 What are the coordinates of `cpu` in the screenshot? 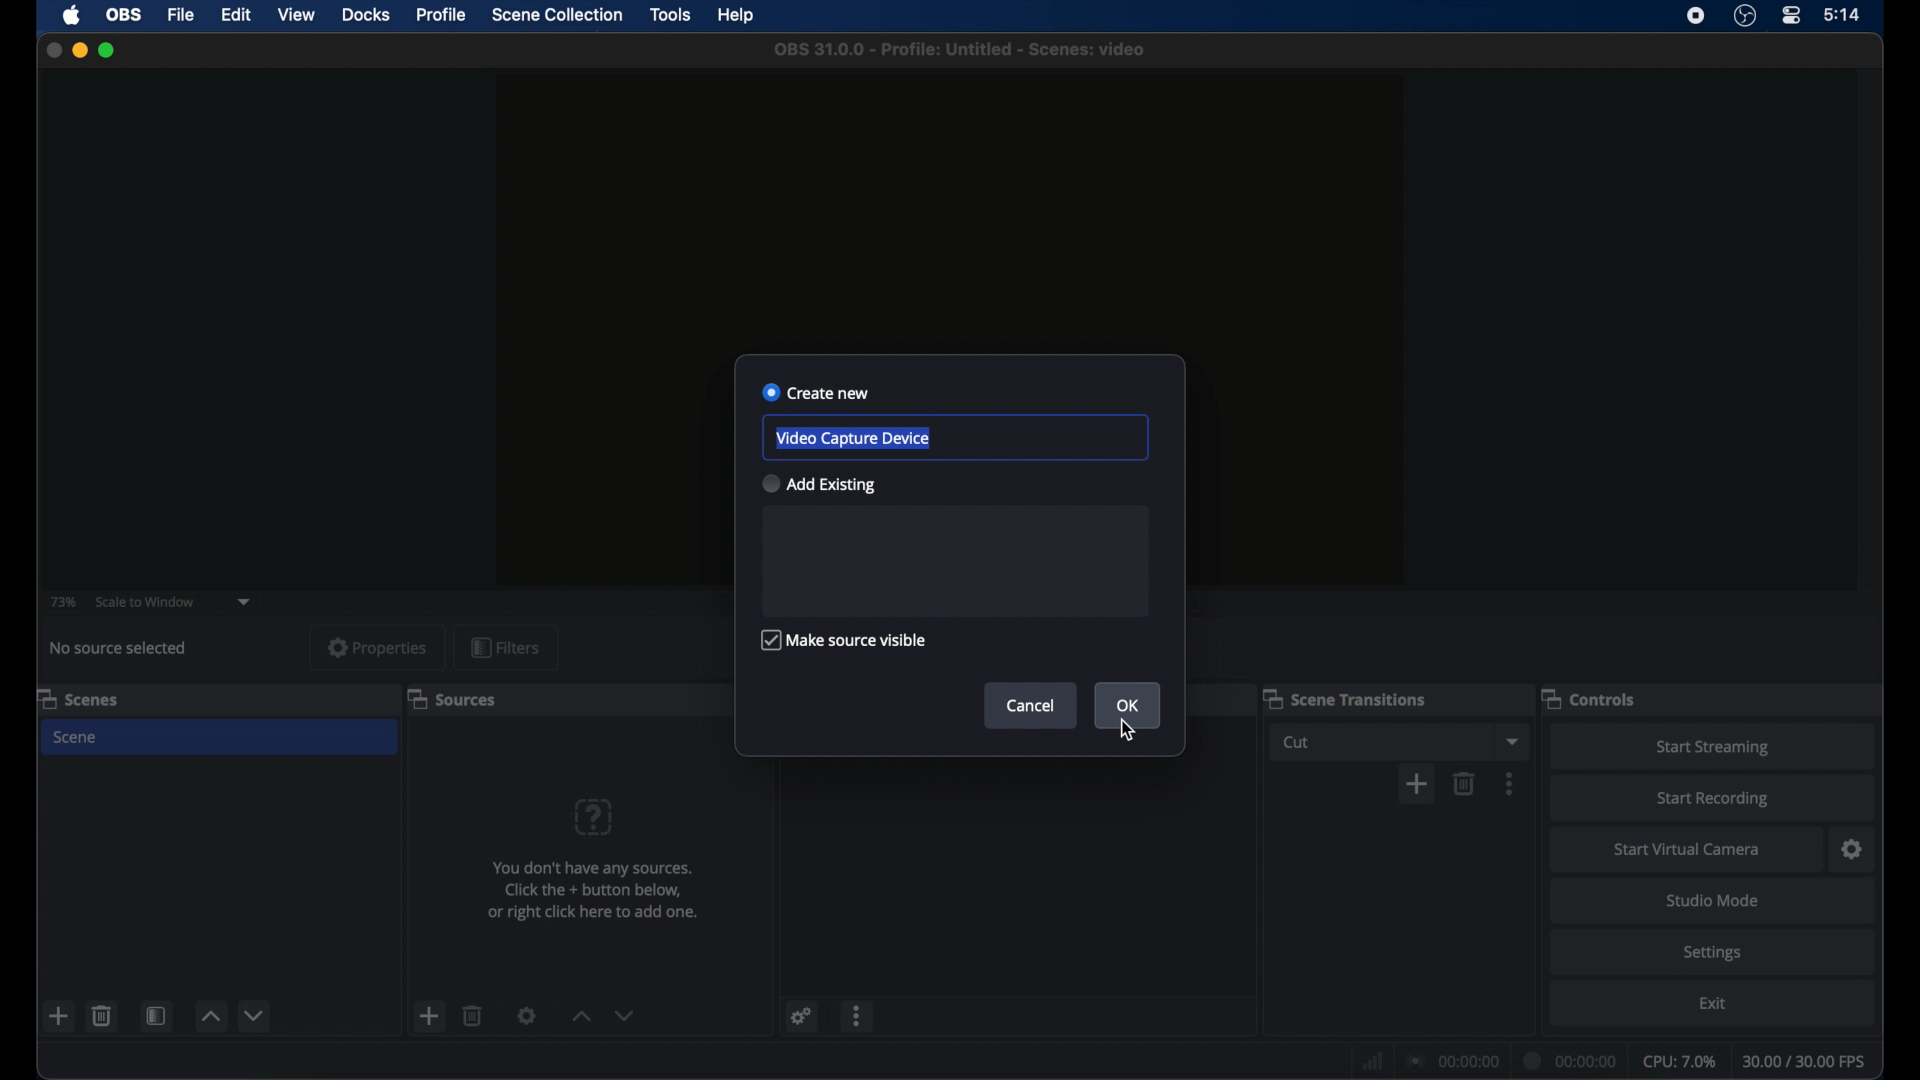 It's located at (1680, 1062).